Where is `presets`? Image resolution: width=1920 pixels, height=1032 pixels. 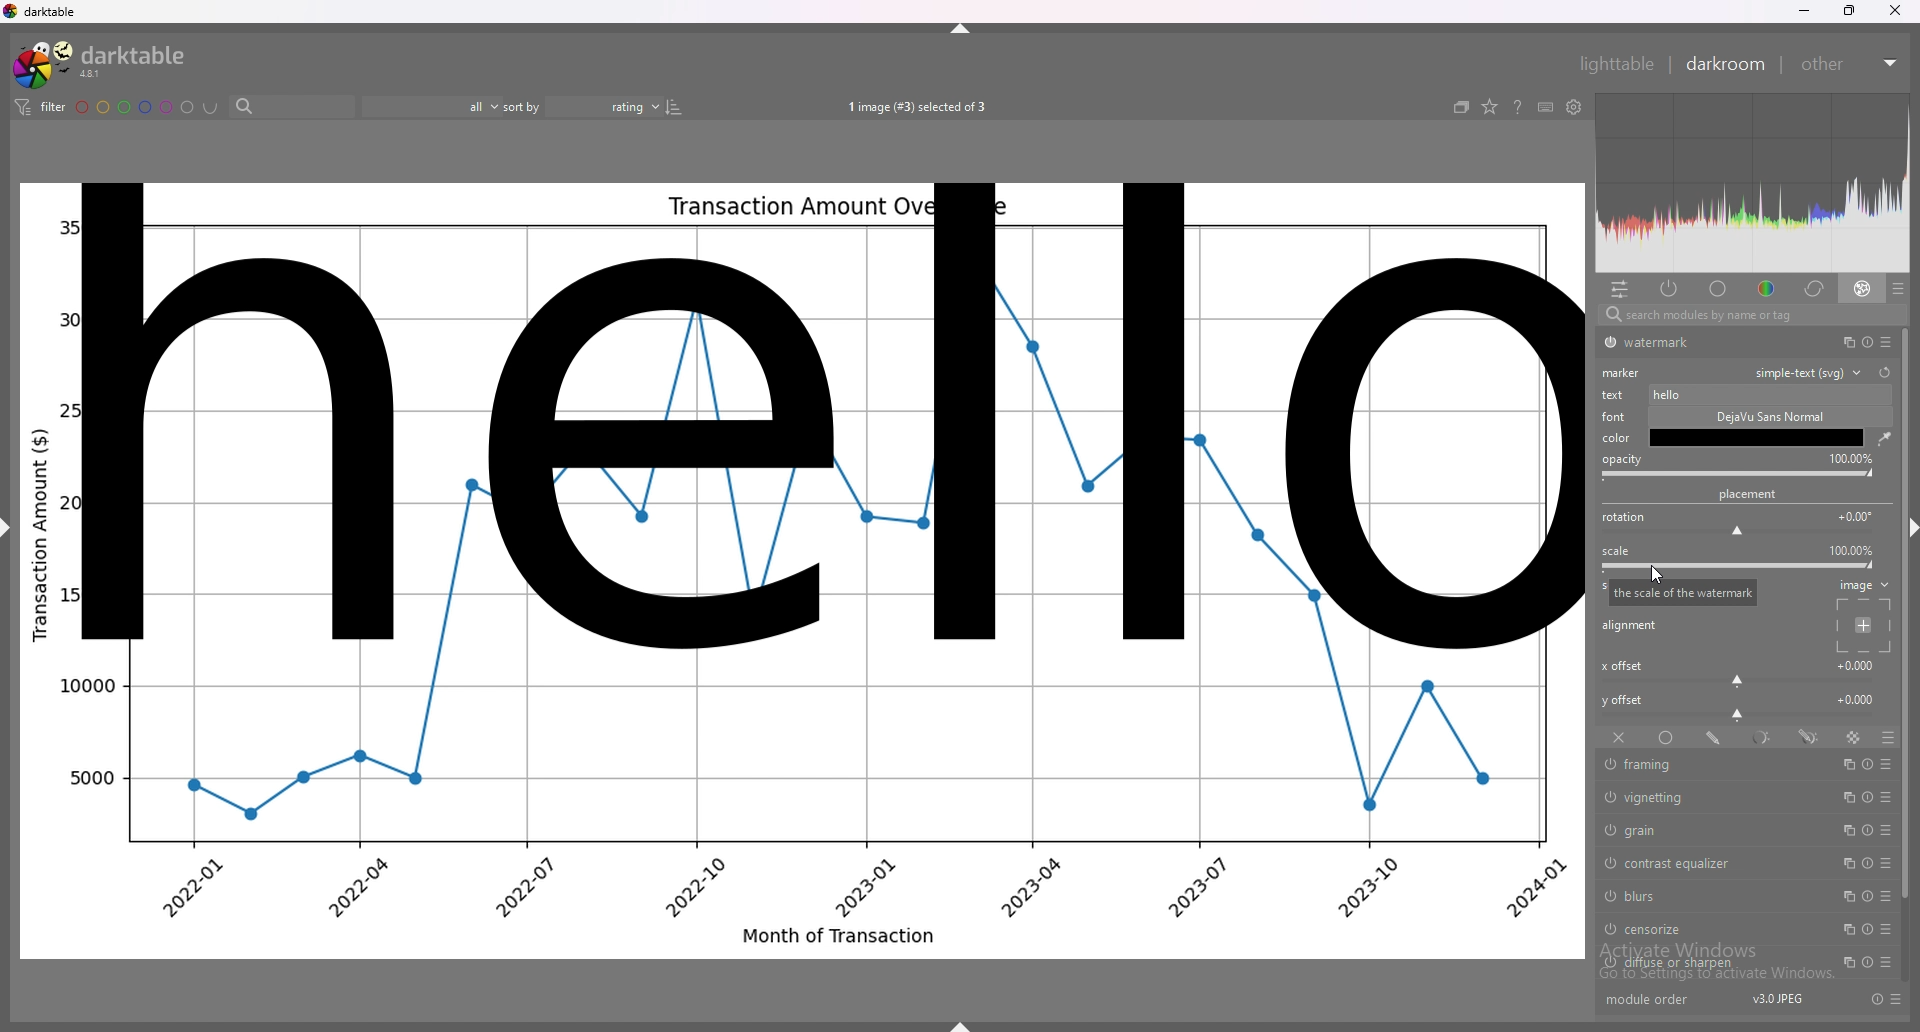
presets is located at coordinates (1883, 962).